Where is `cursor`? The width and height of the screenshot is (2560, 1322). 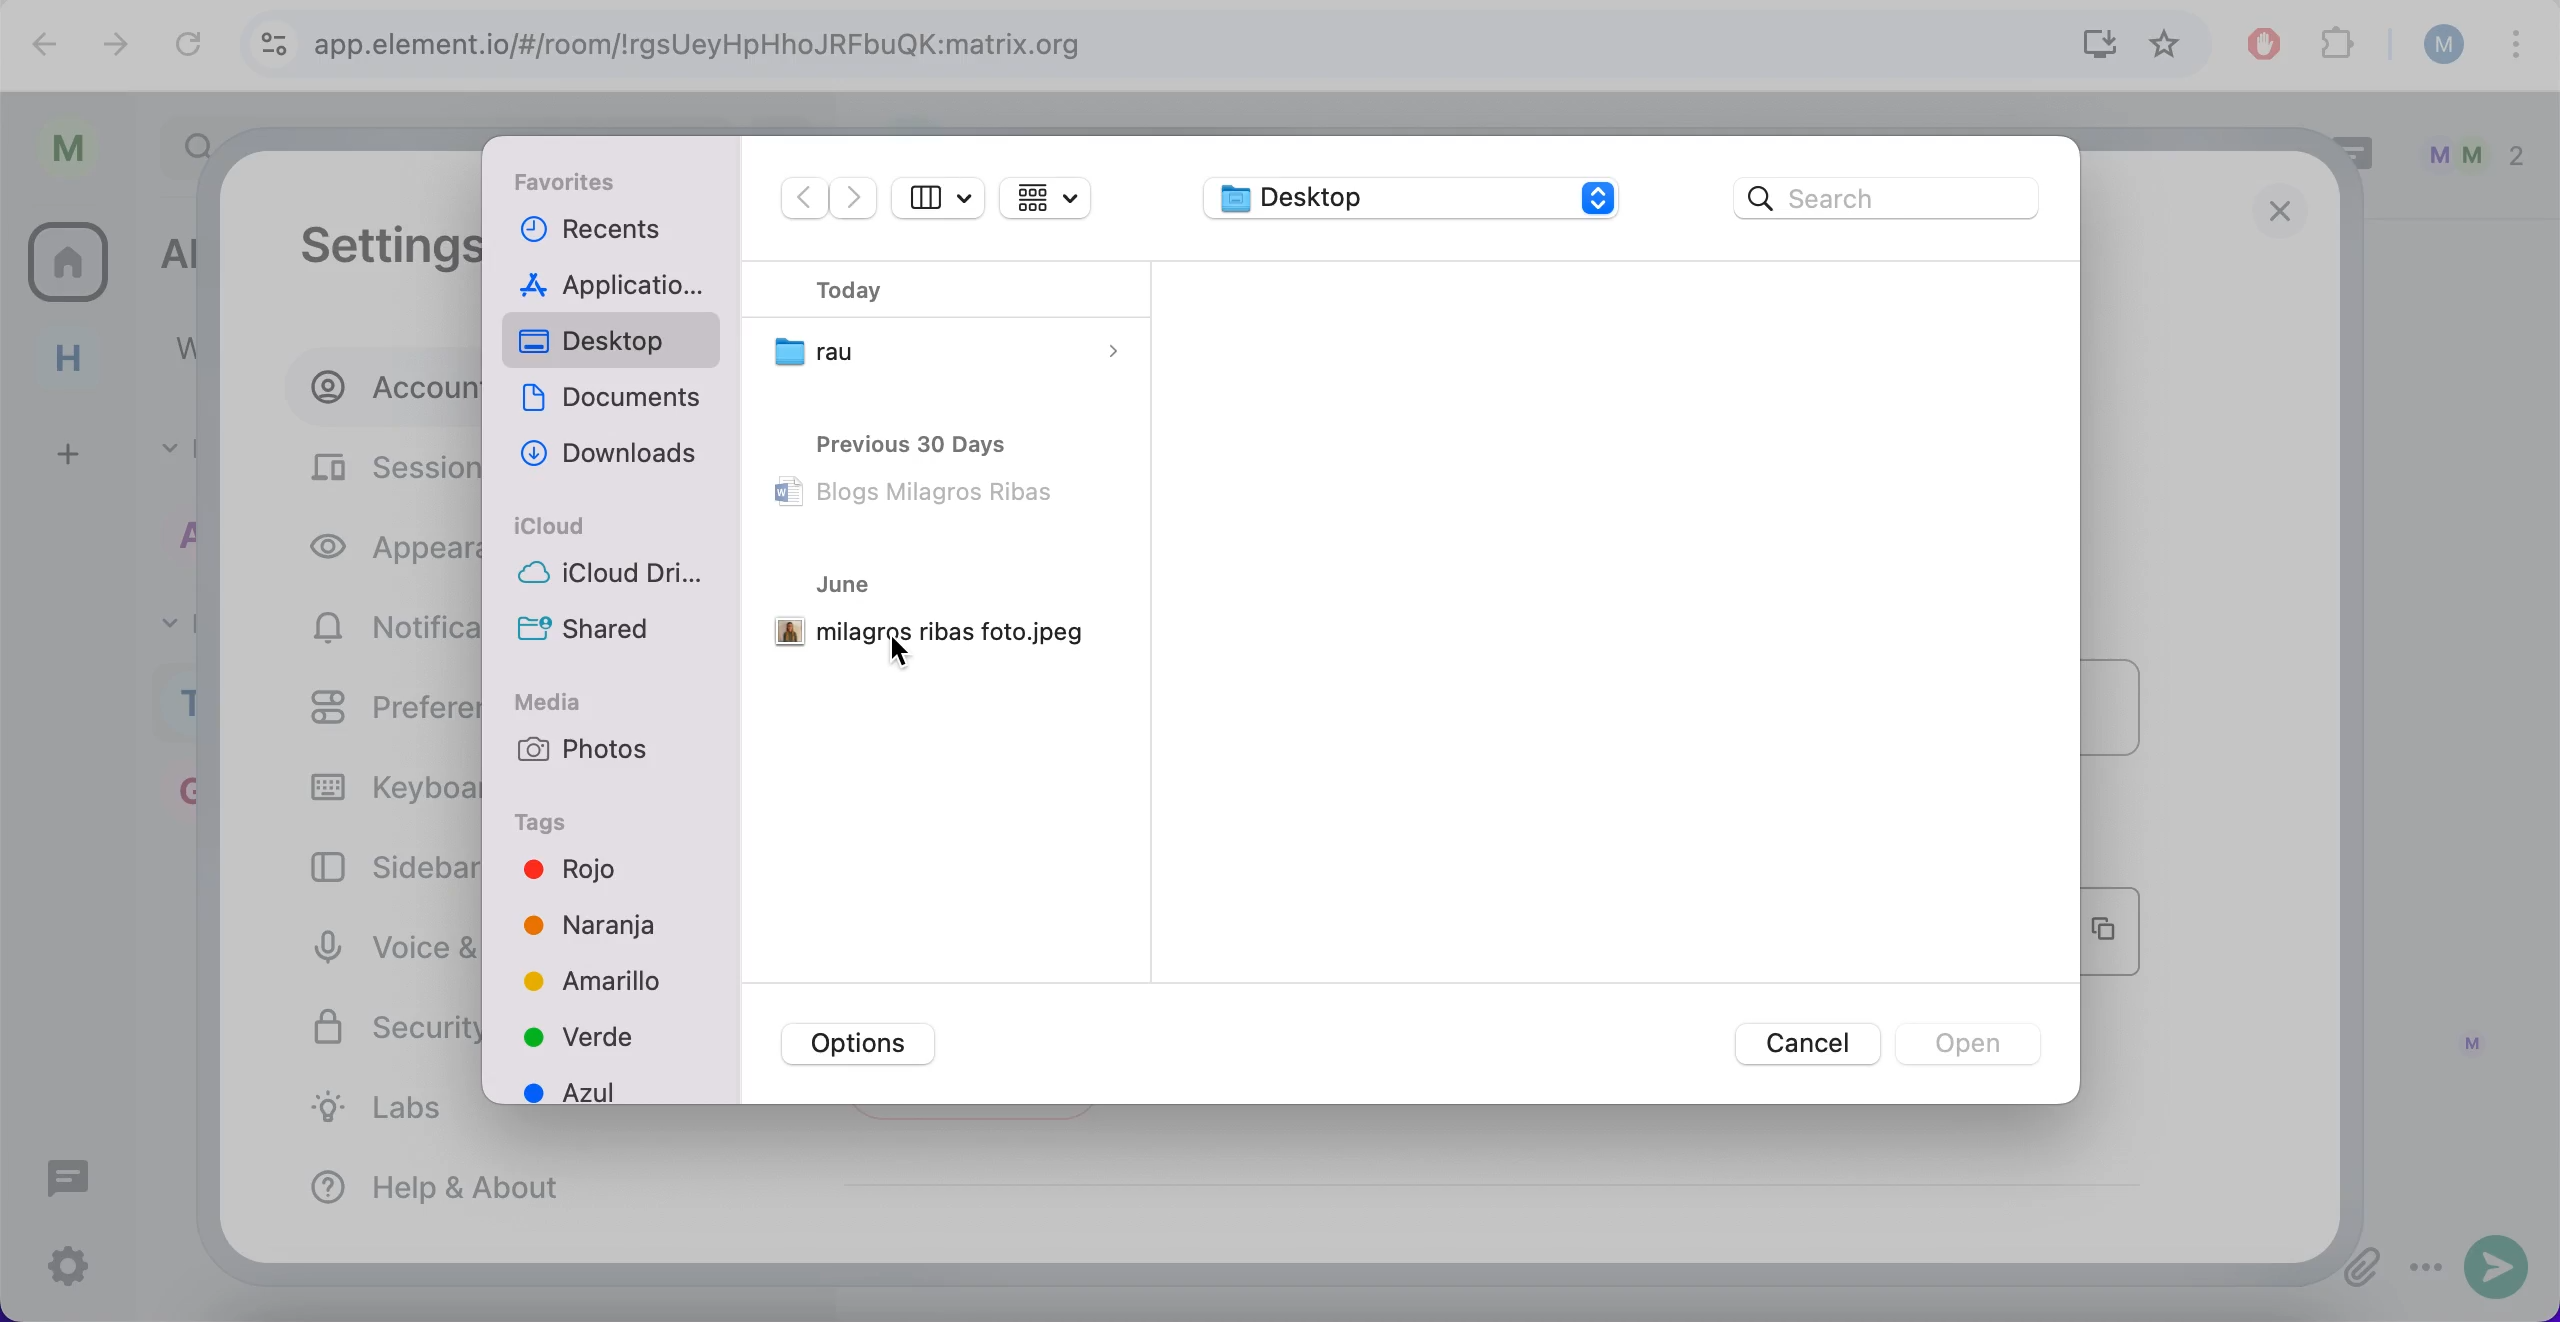 cursor is located at coordinates (901, 651).